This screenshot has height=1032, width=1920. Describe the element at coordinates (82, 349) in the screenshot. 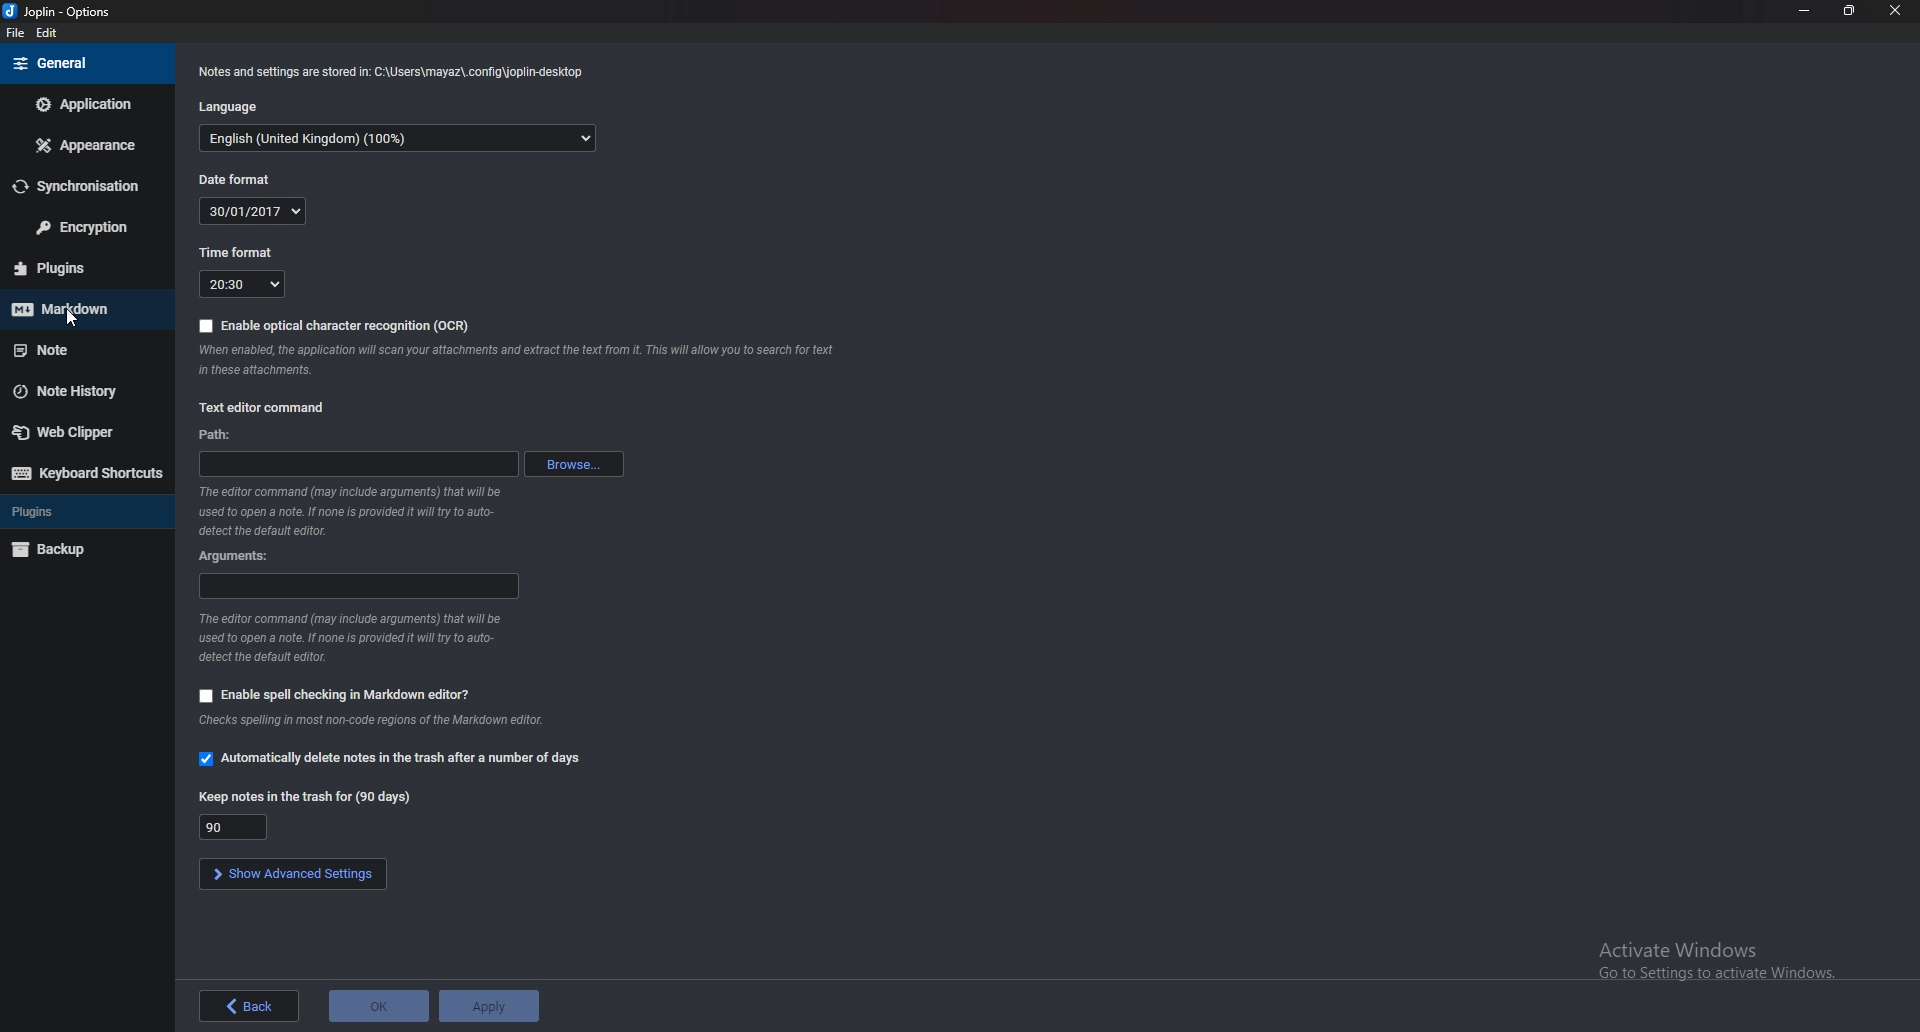

I see `note` at that location.